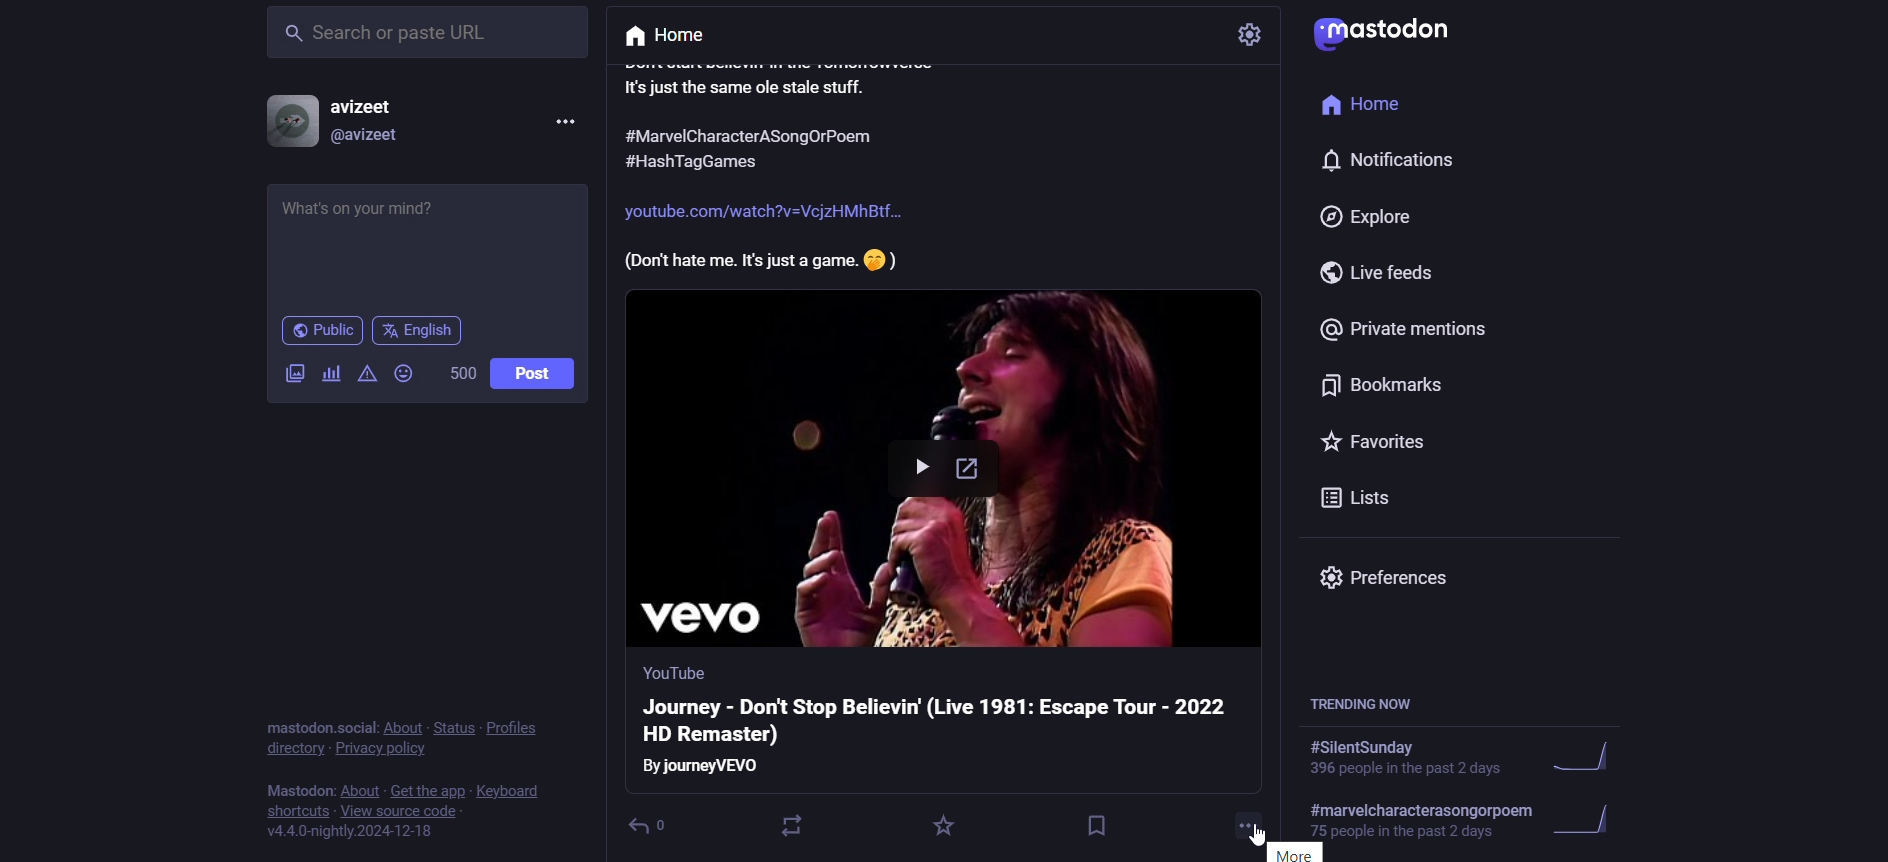 This screenshot has height=862, width=1888. Describe the element at coordinates (670, 672) in the screenshot. I see `` at that location.